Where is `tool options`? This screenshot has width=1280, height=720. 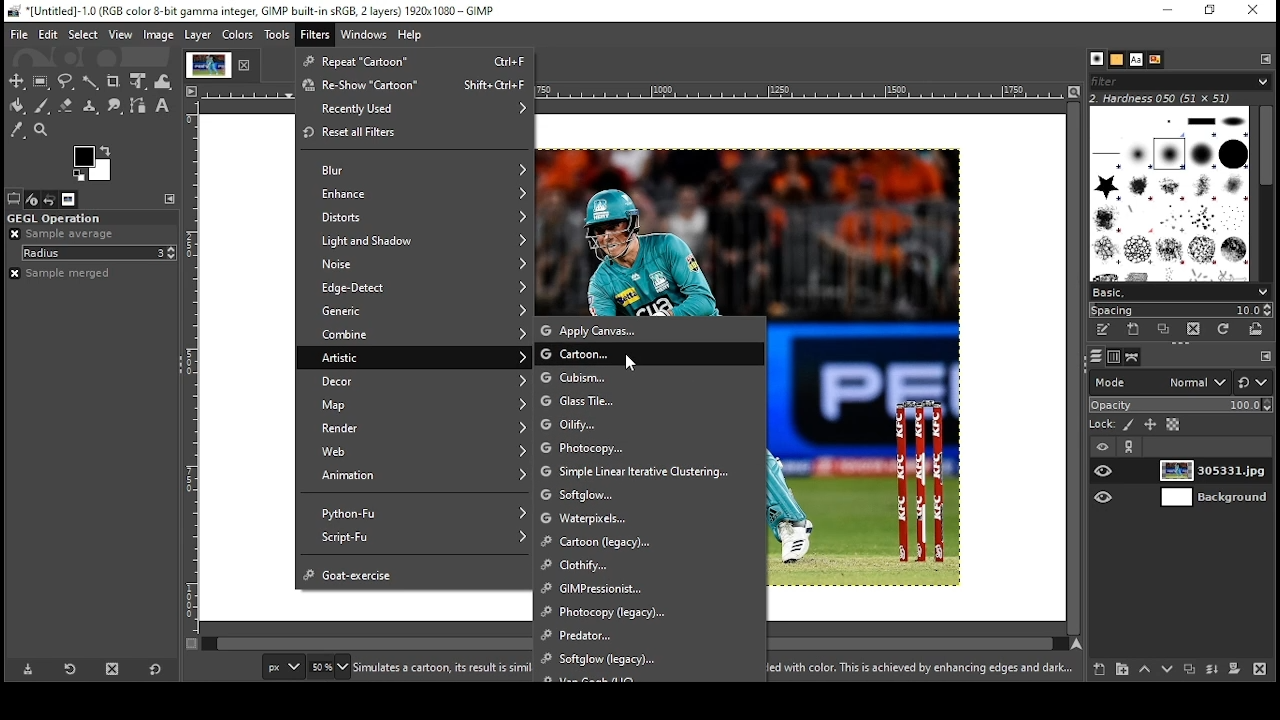
tool options is located at coordinates (14, 198).